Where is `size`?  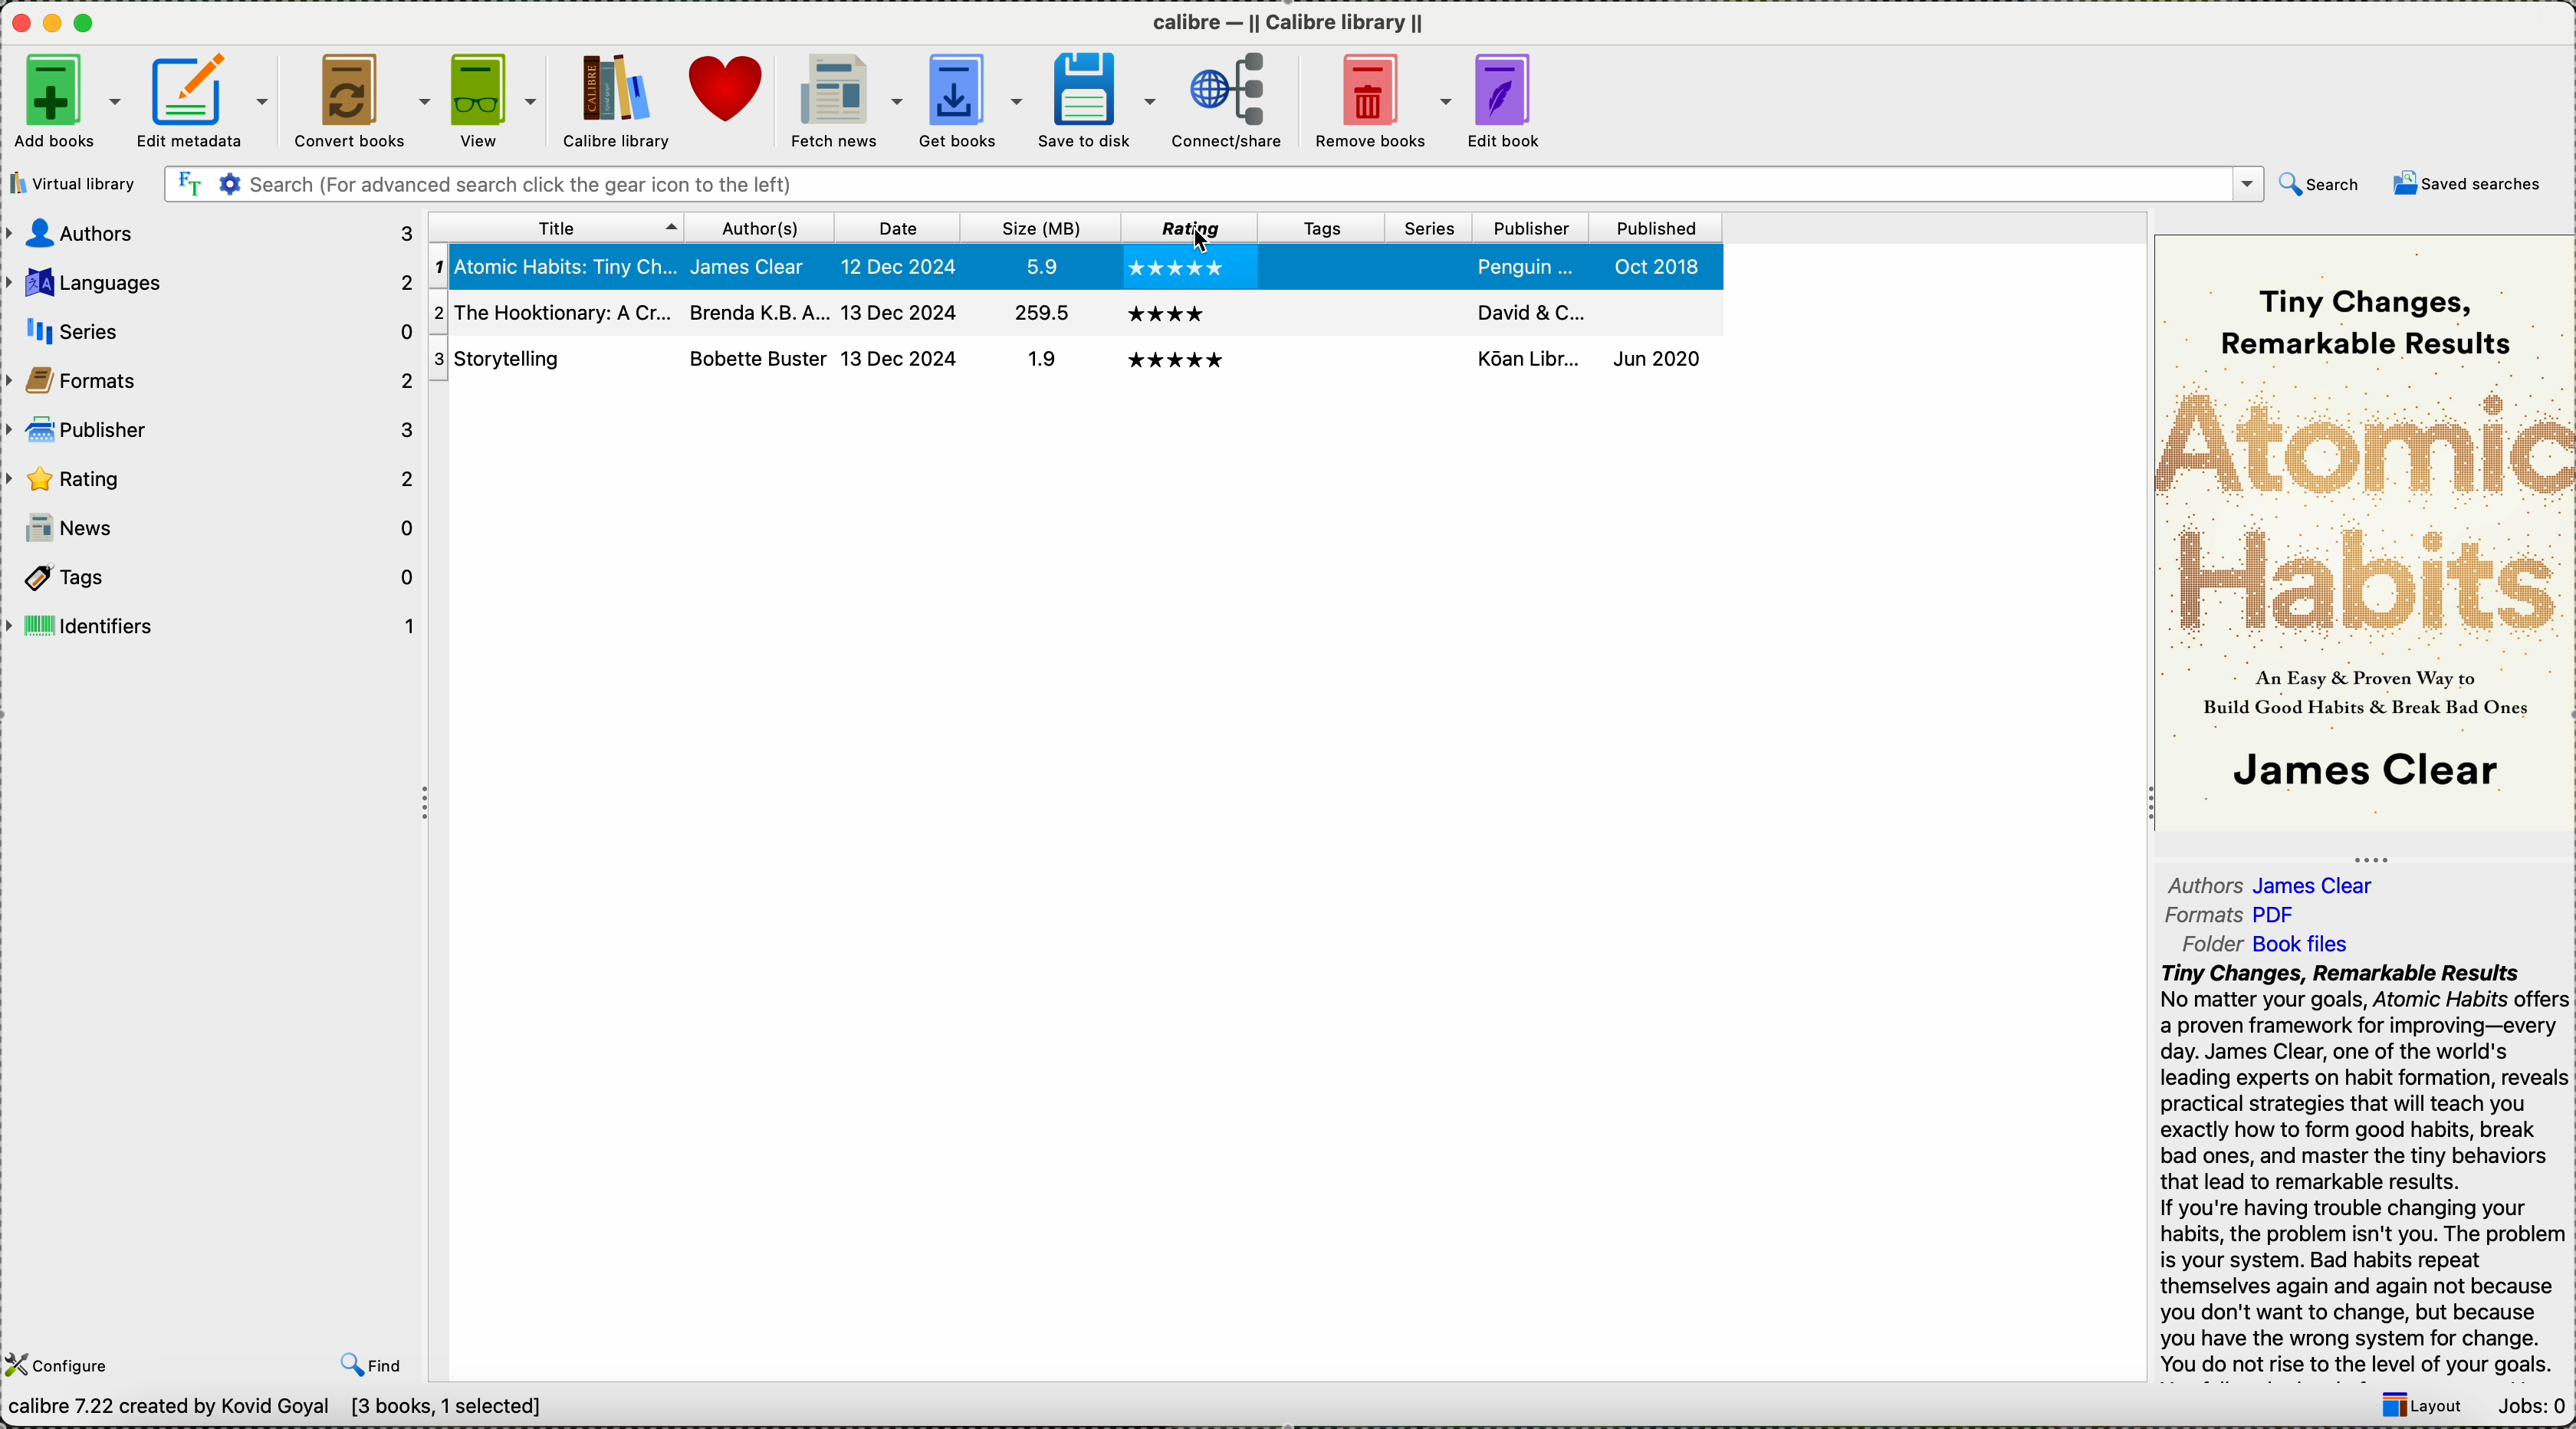 size is located at coordinates (1038, 227).